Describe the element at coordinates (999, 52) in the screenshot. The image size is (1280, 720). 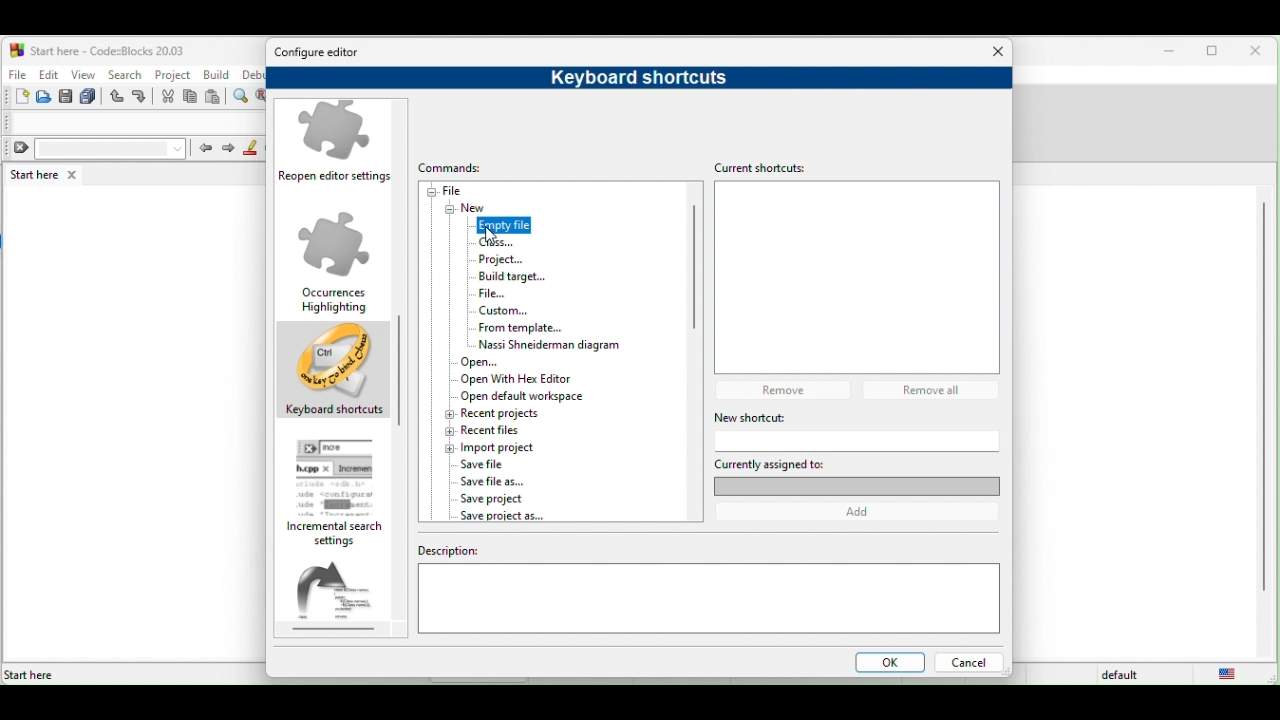
I see `Close` at that location.